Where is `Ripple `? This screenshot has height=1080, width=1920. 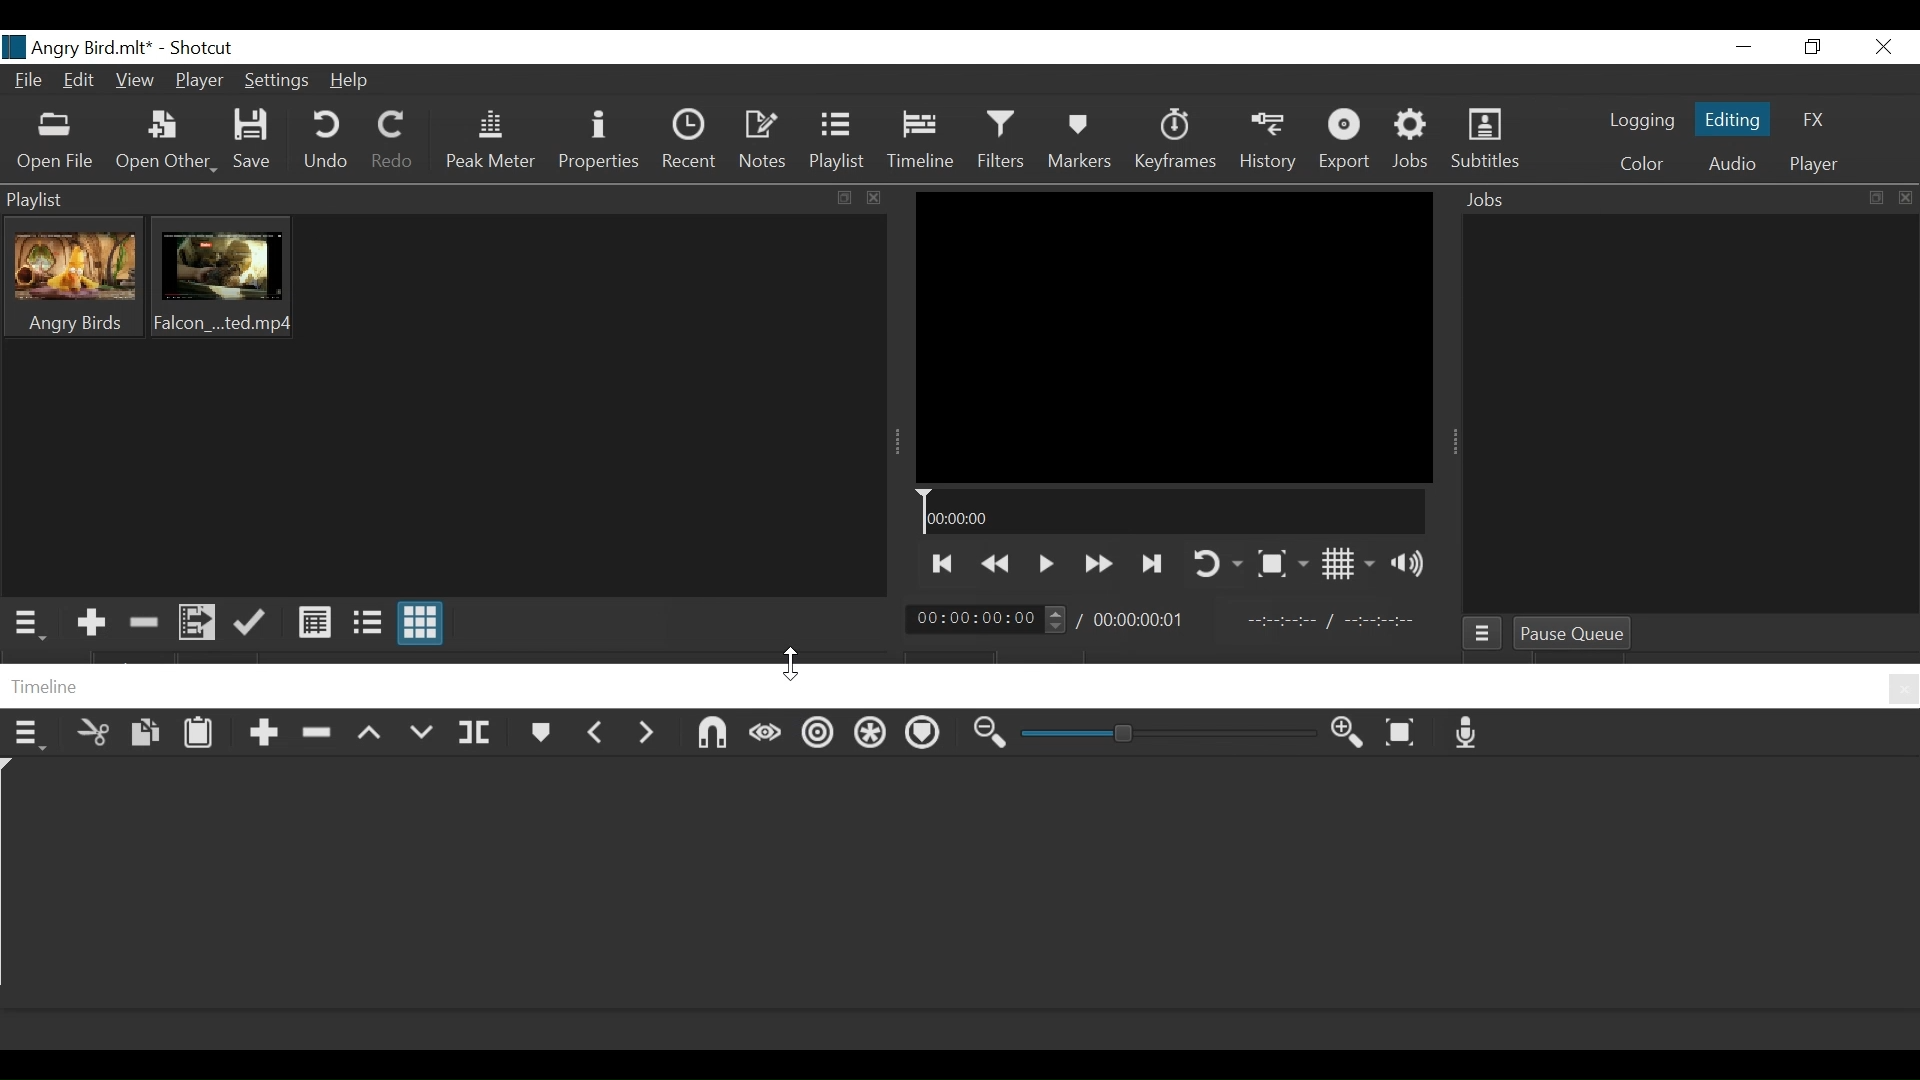
Ripple  is located at coordinates (818, 739).